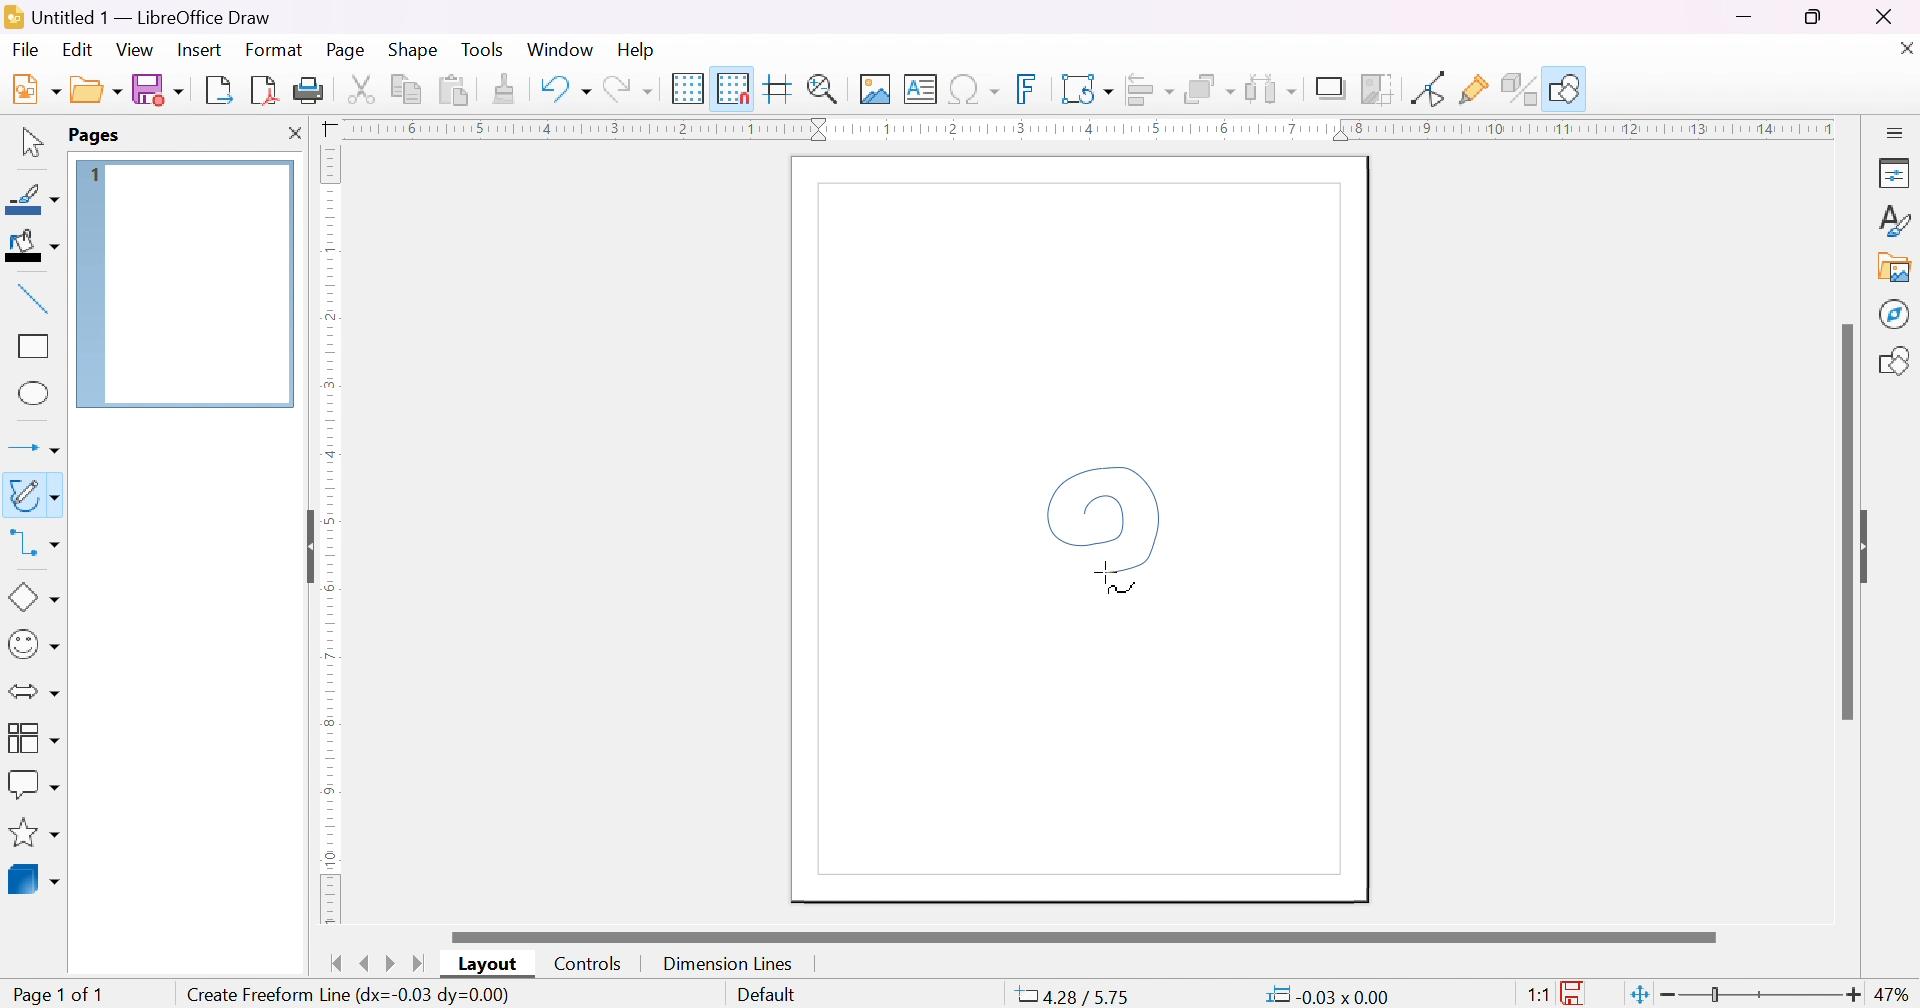 The height and width of the screenshot is (1008, 1920). What do you see at coordinates (34, 783) in the screenshot?
I see `callout shapes` at bounding box center [34, 783].